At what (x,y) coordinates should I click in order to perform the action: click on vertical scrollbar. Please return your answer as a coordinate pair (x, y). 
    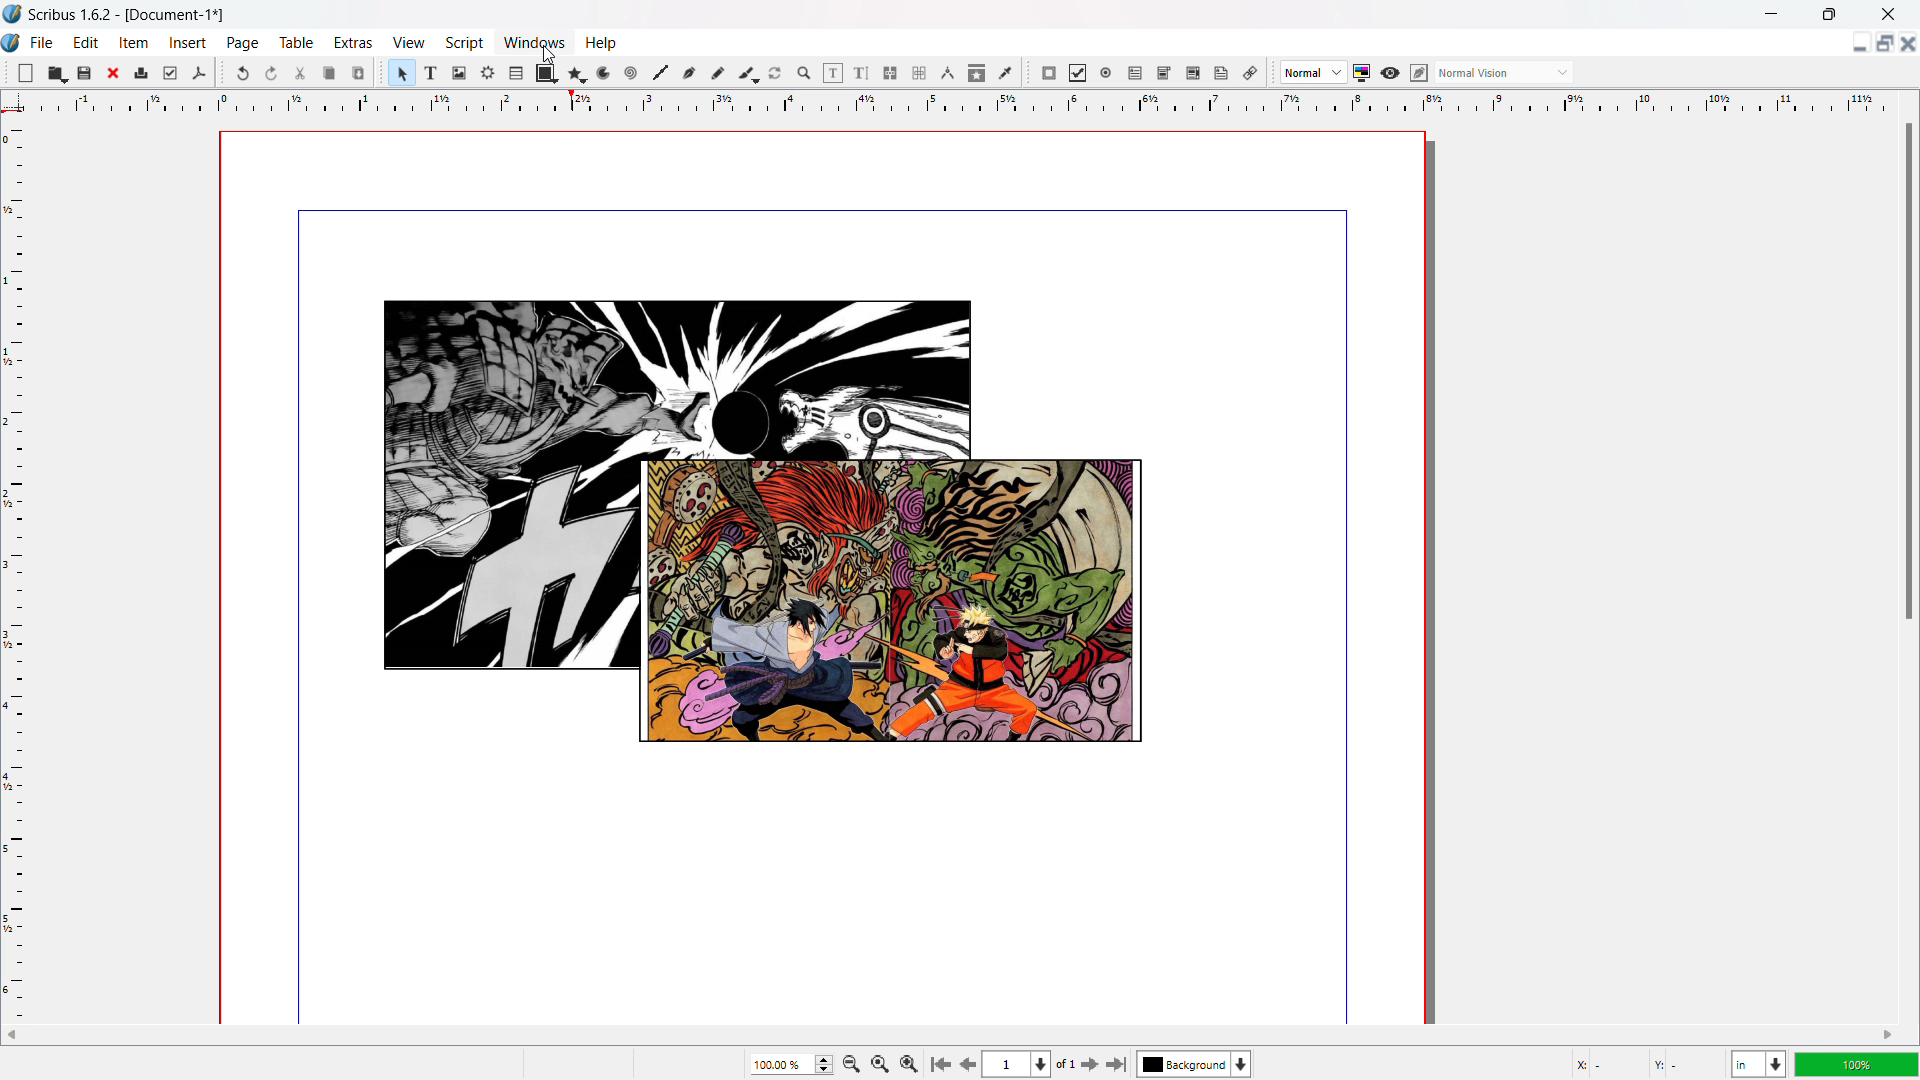
    Looking at the image, I should click on (1908, 371).